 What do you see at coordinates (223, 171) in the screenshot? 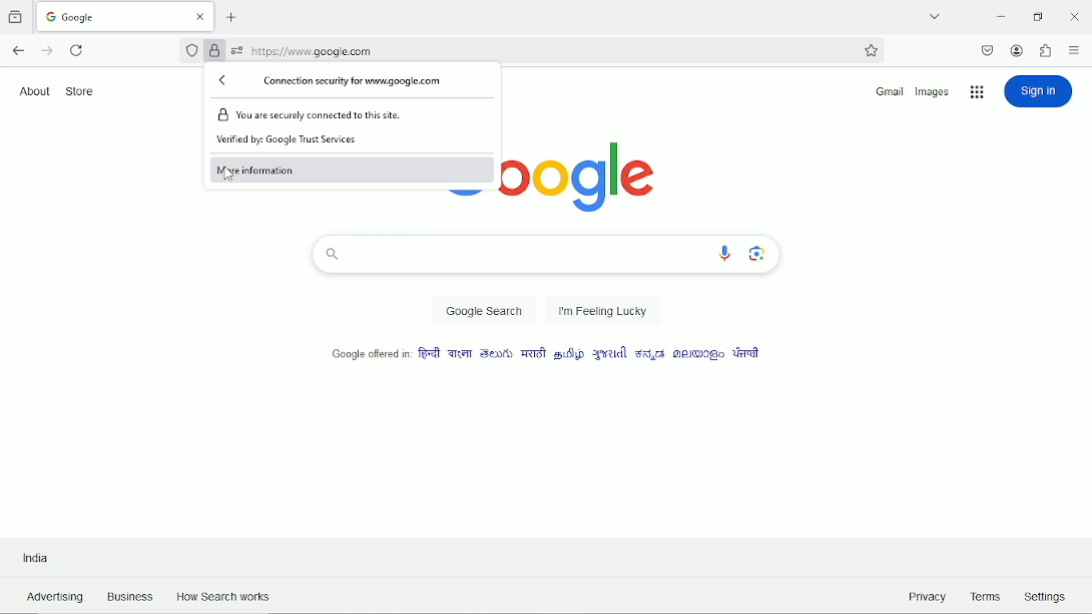
I see `cursor` at bounding box center [223, 171].